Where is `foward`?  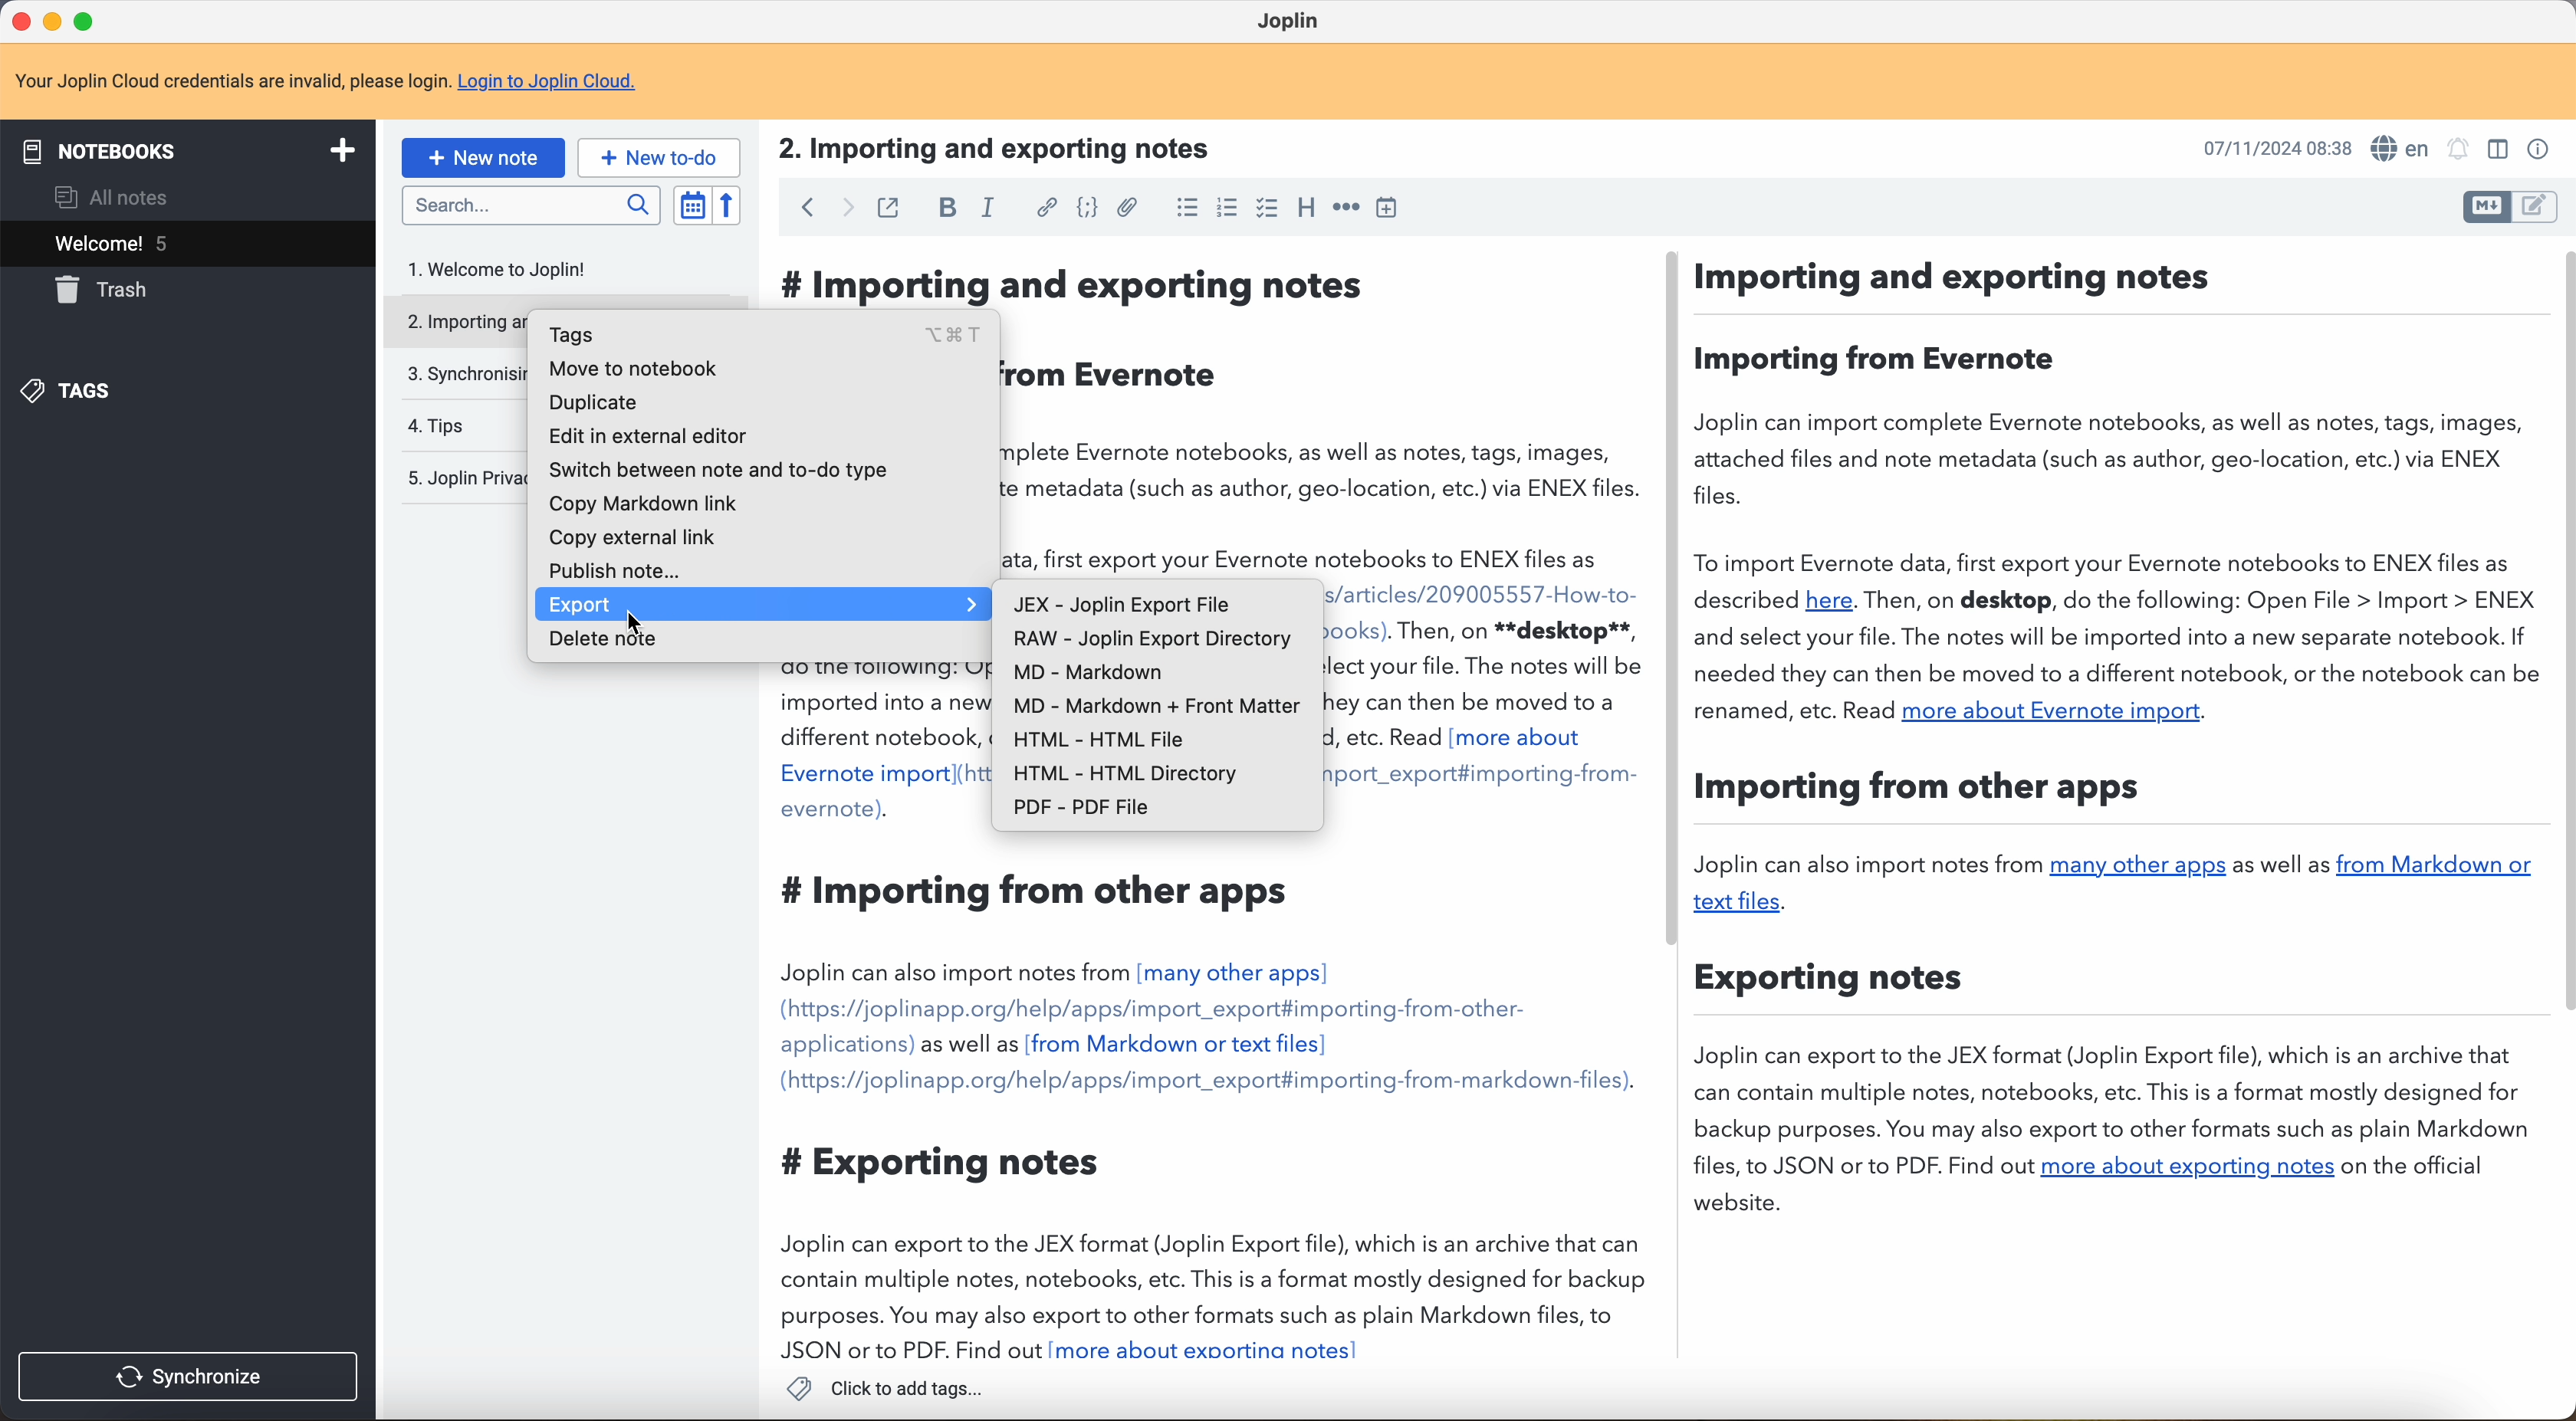
foward is located at coordinates (842, 209).